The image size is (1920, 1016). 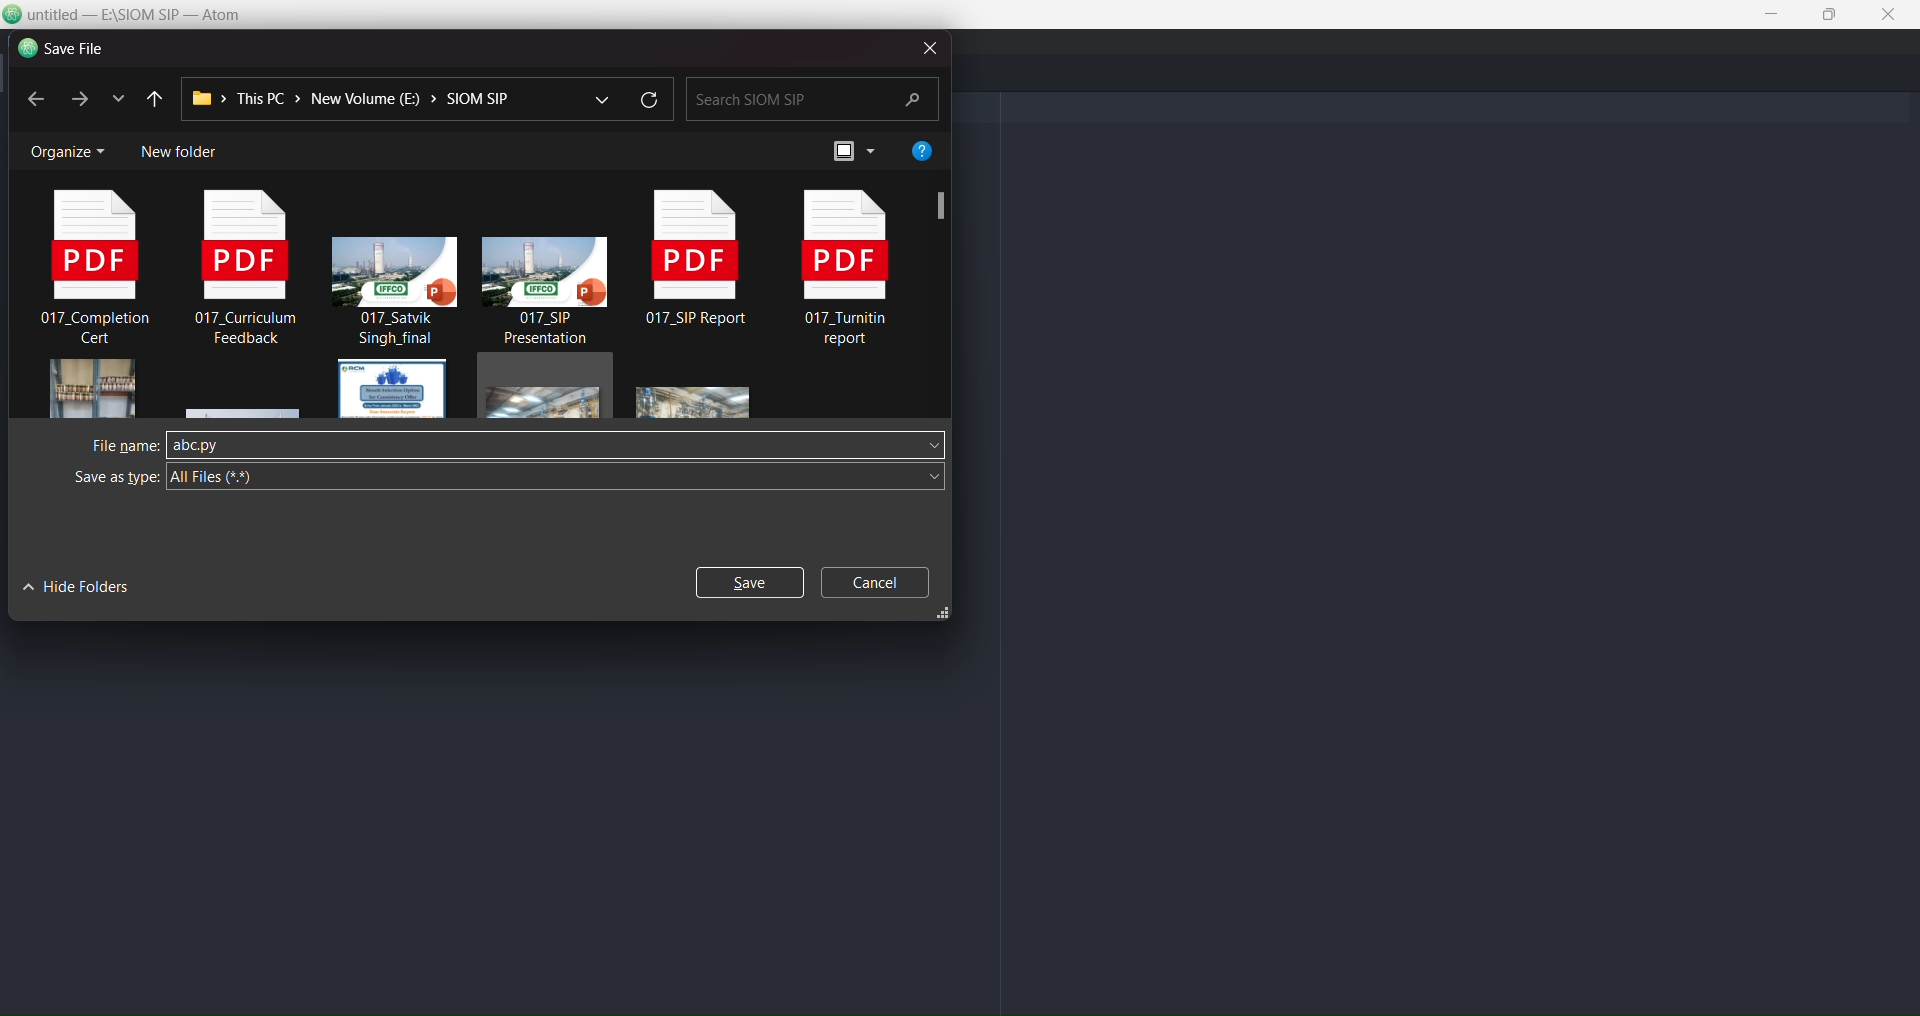 What do you see at coordinates (879, 583) in the screenshot?
I see `cancel` at bounding box center [879, 583].